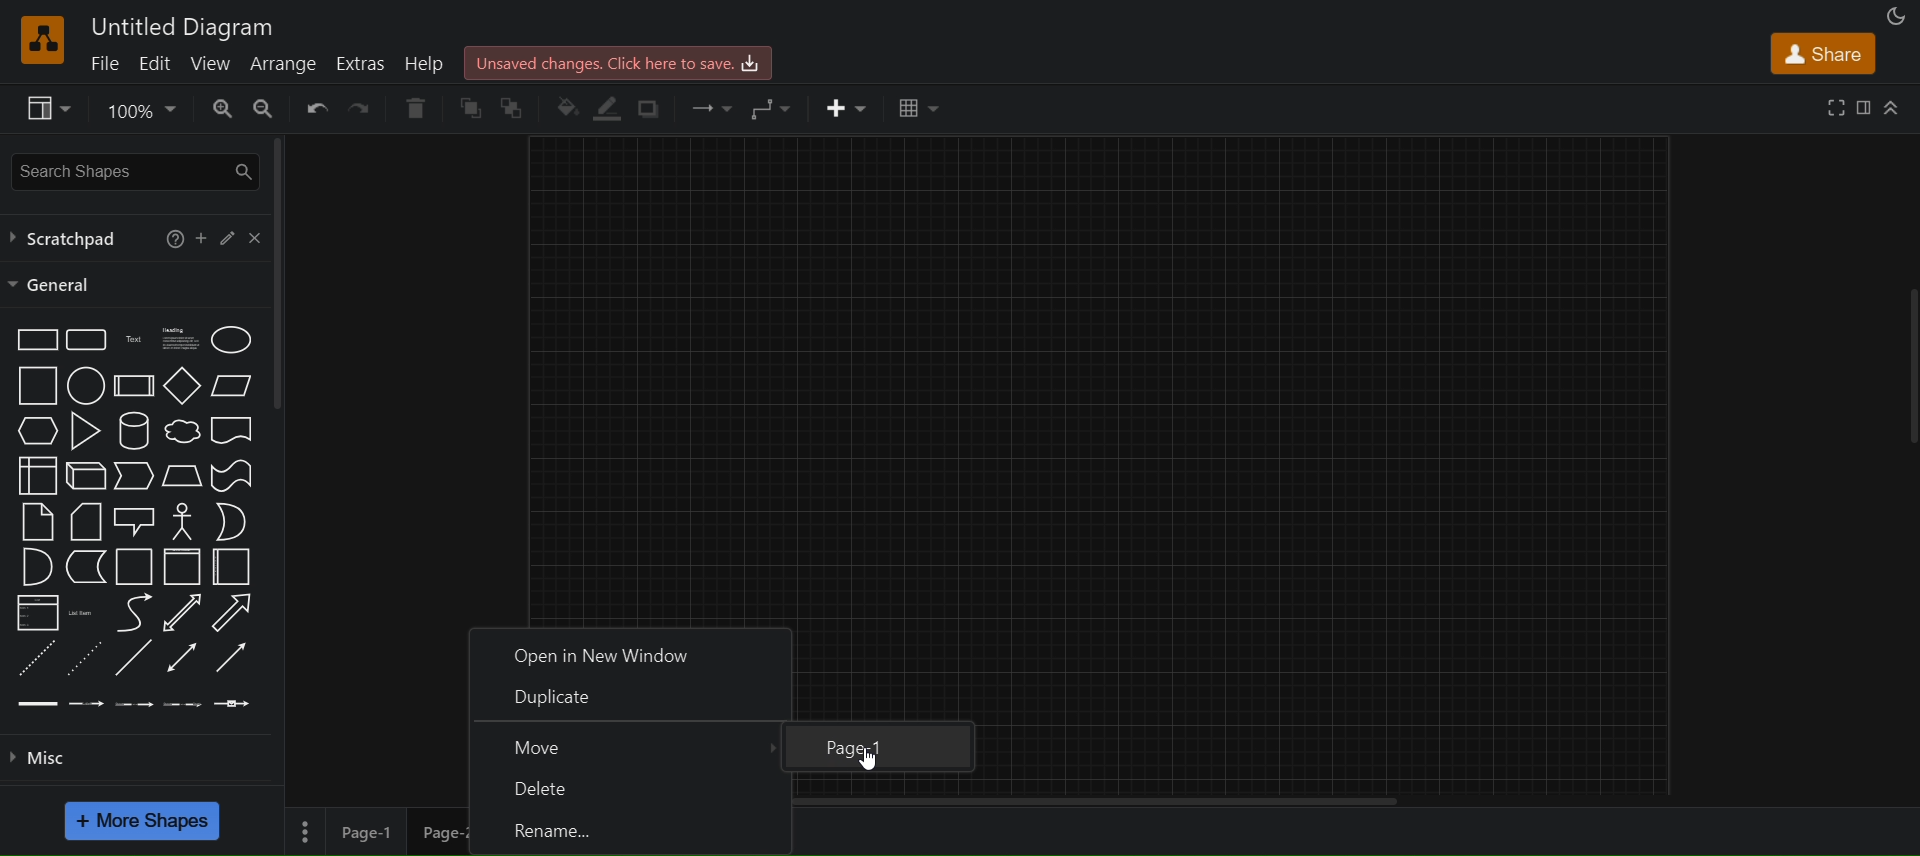 The height and width of the screenshot is (856, 1920). Describe the element at coordinates (234, 703) in the screenshot. I see `connector with symbol` at that location.